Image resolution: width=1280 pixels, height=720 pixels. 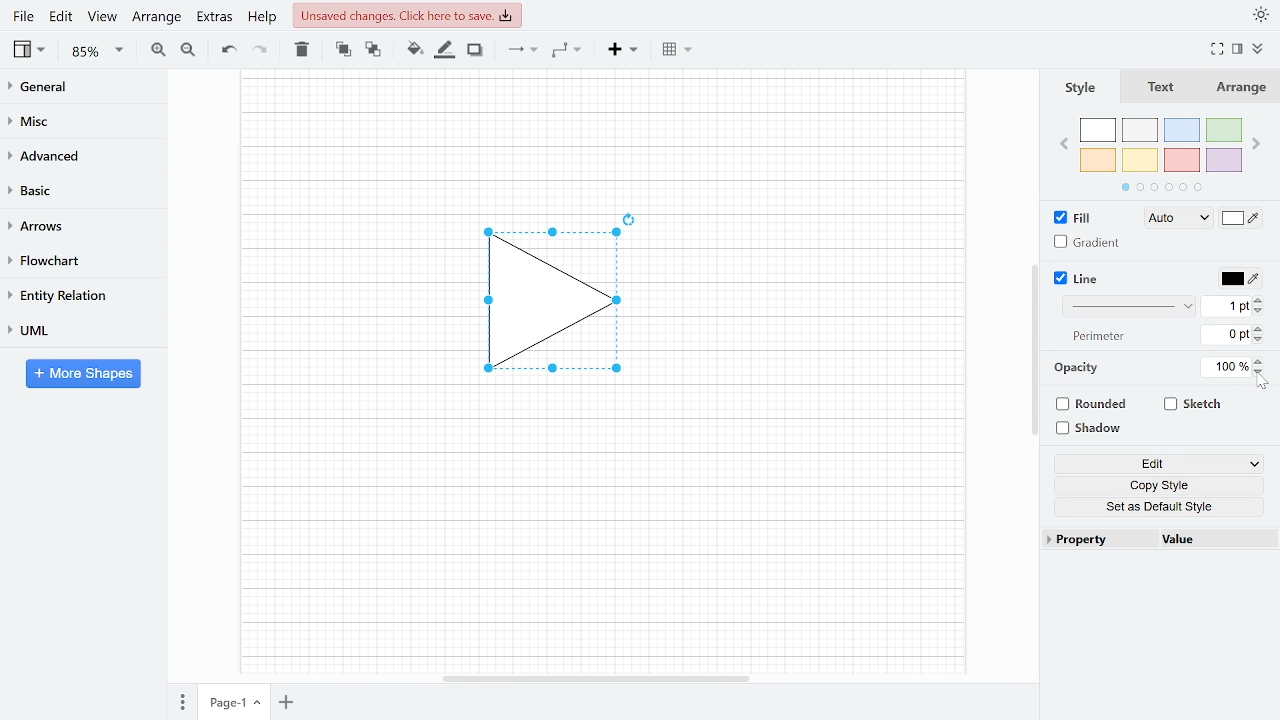 I want to click on Insert, so click(x=623, y=48).